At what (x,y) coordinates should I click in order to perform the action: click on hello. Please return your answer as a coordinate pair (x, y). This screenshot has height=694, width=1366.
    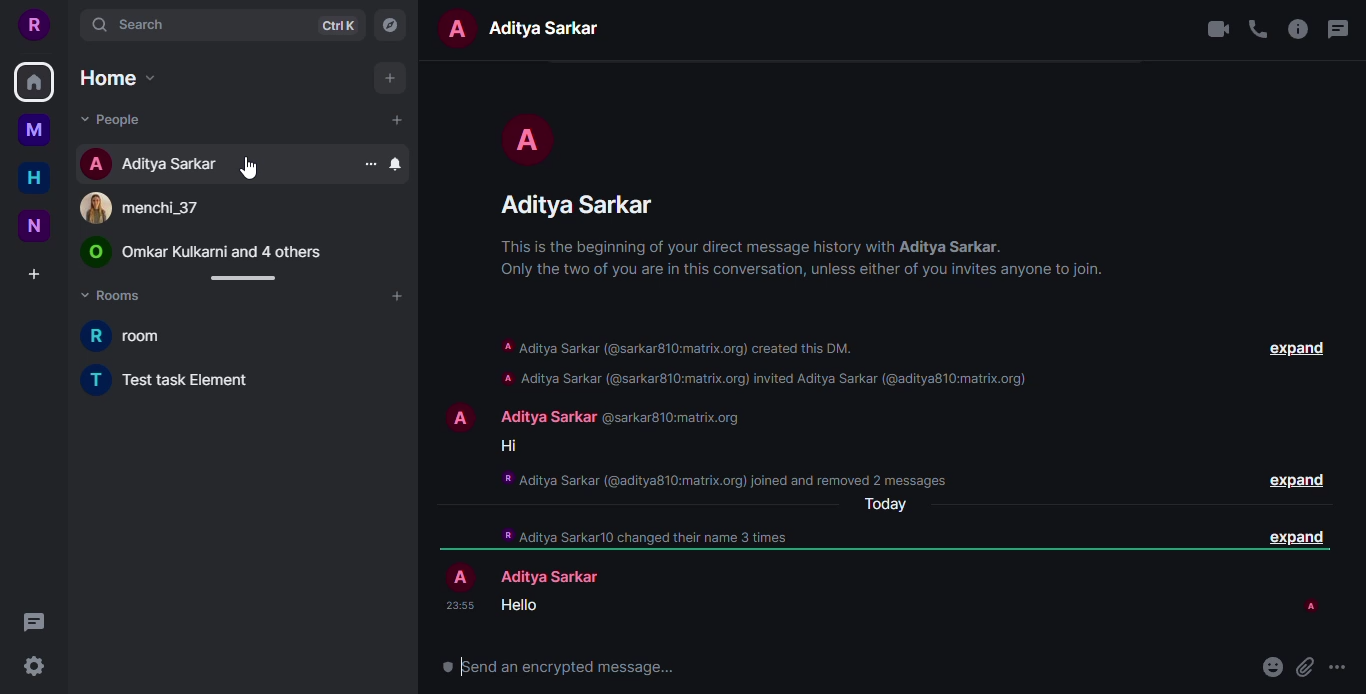
    Looking at the image, I should click on (521, 605).